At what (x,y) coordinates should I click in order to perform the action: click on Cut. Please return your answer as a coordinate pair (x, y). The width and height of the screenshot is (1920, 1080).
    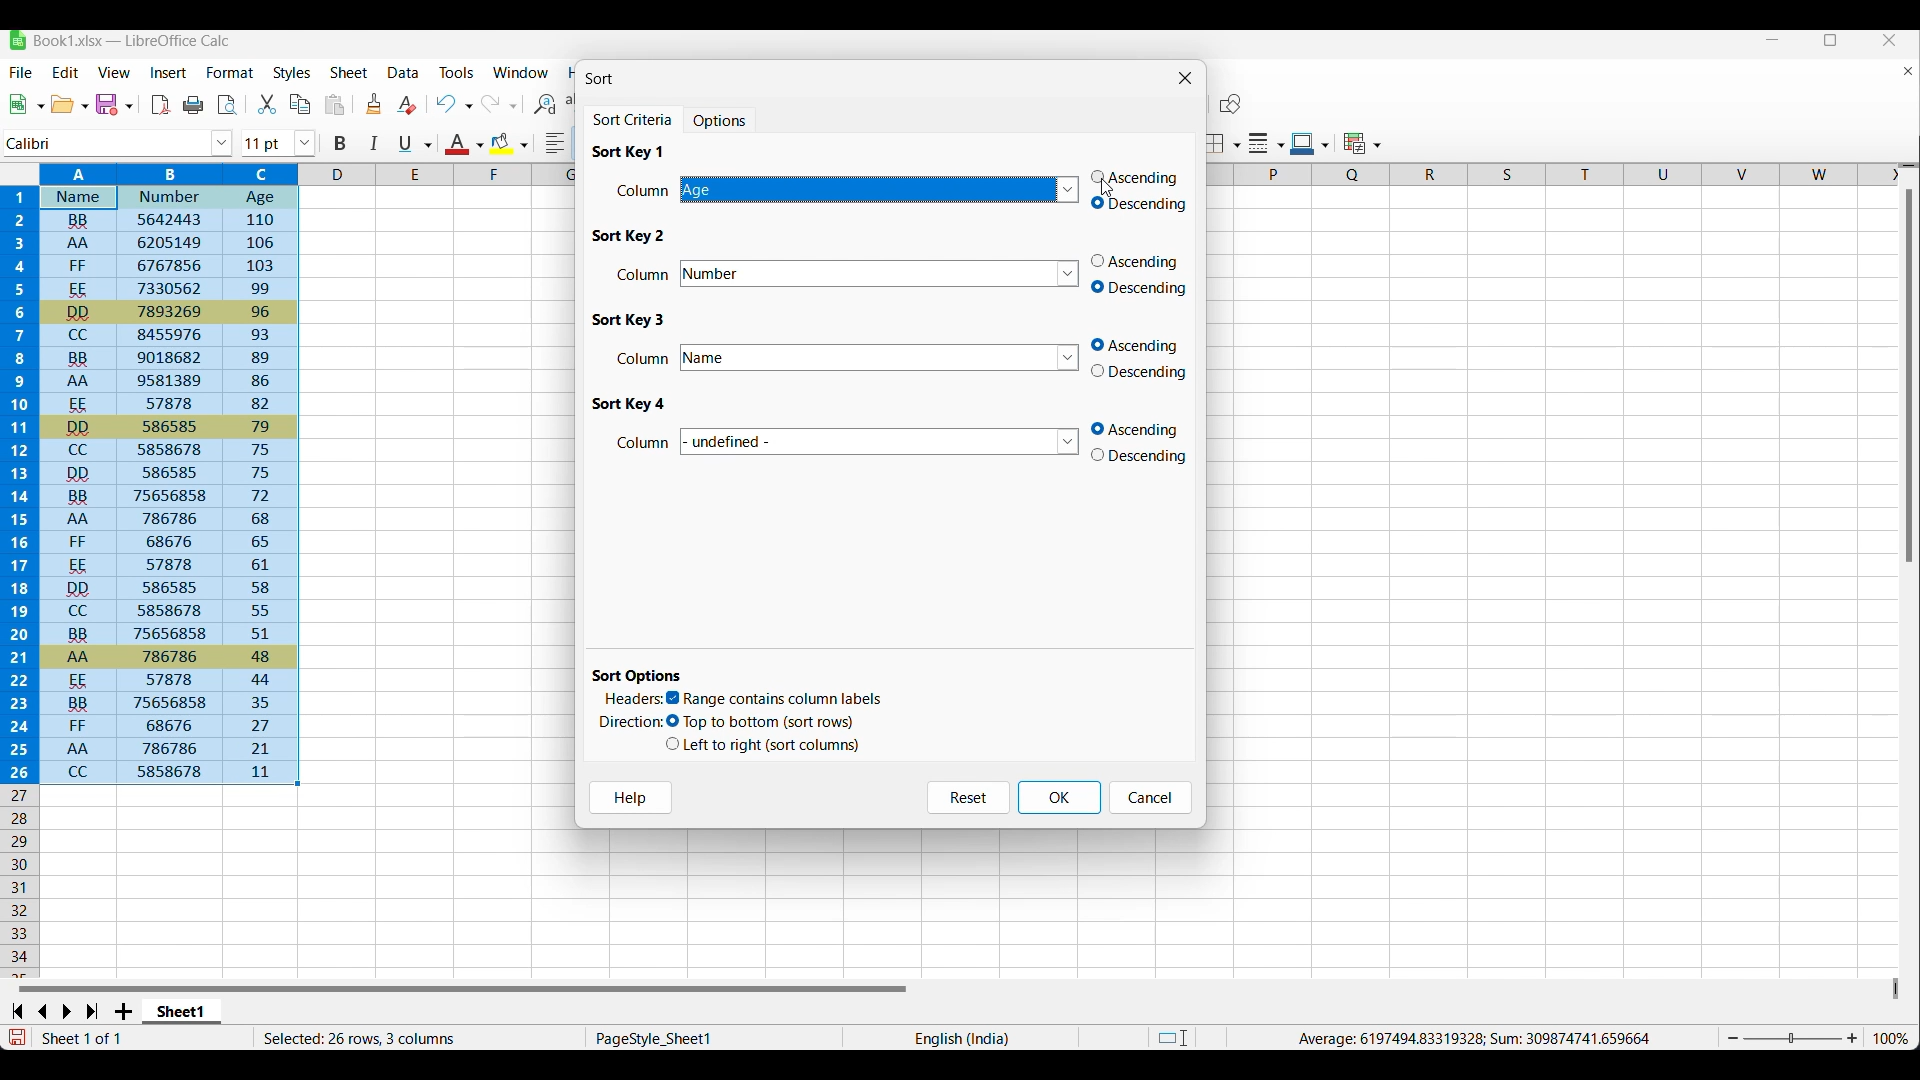
    Looking at the image, I should click on (267, 104).